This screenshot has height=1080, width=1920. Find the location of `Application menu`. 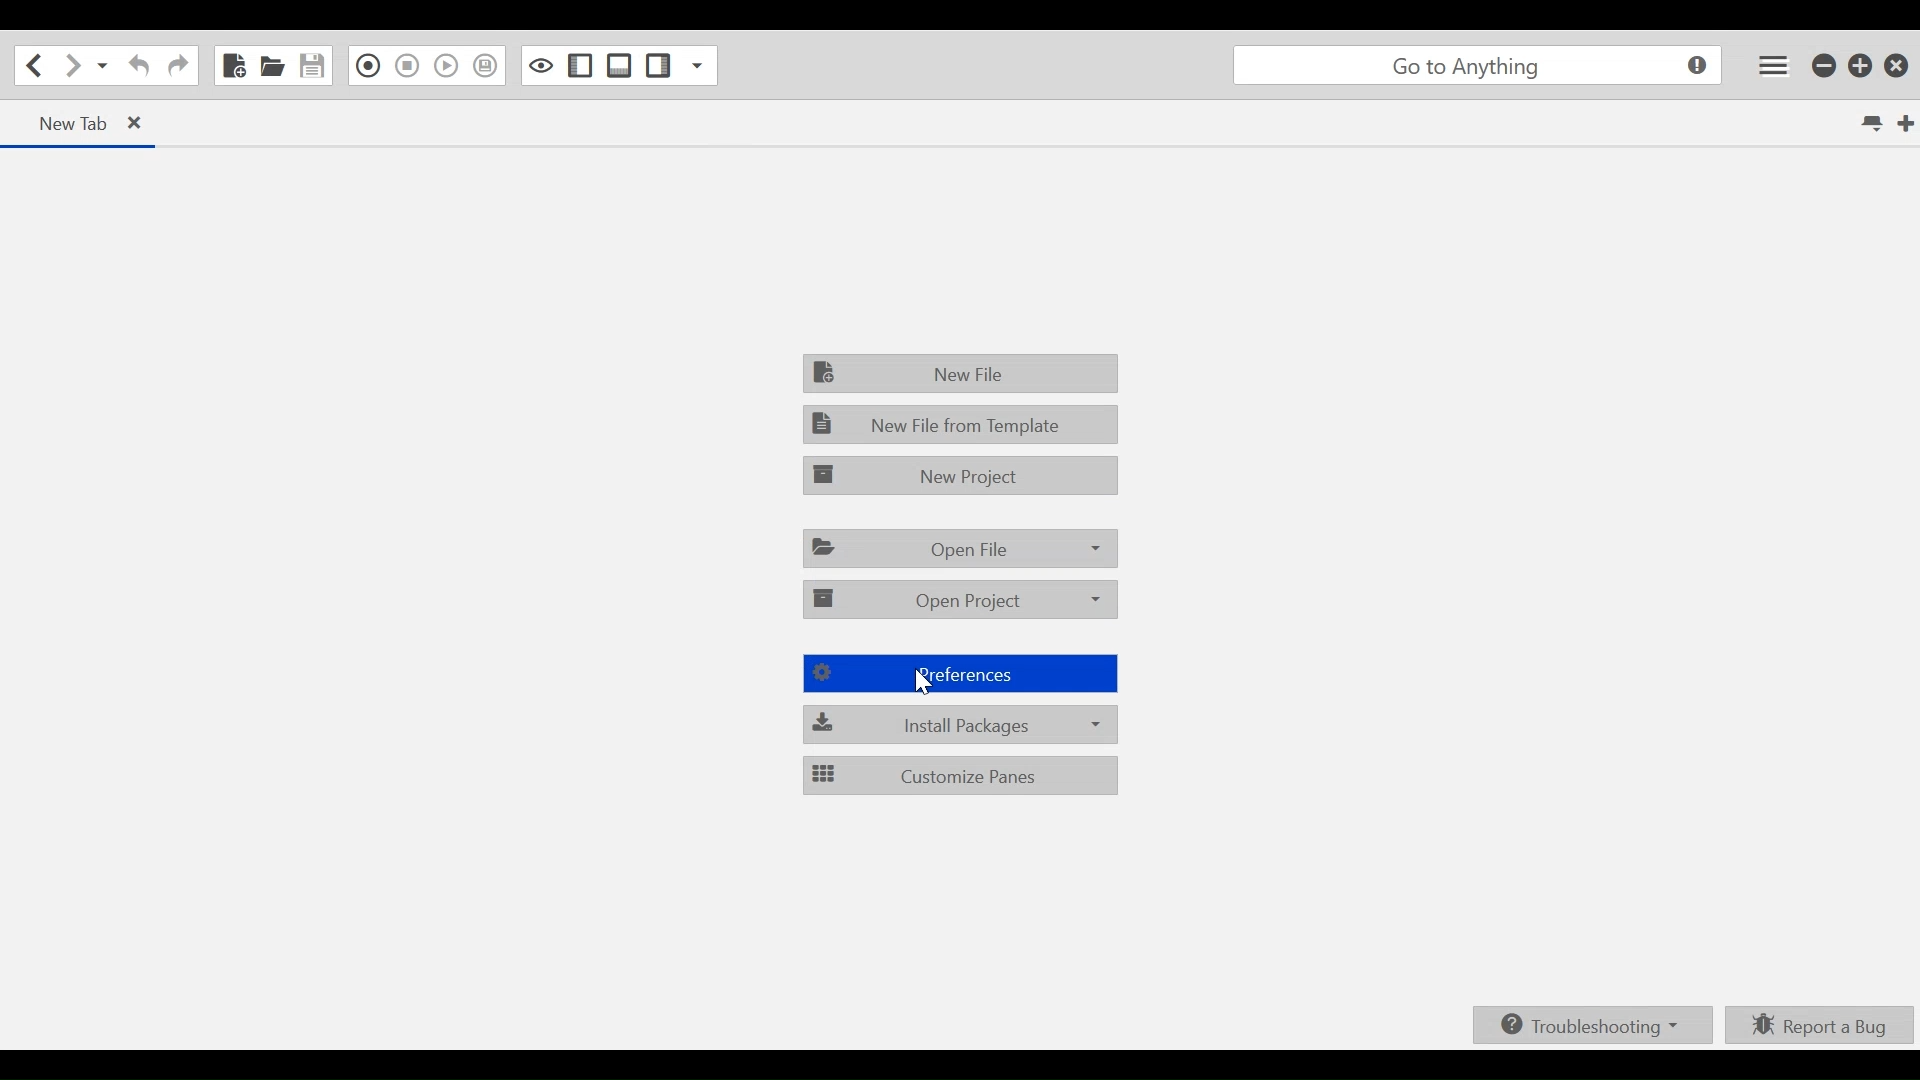

Application menu is located at coordinates (1769, 66).